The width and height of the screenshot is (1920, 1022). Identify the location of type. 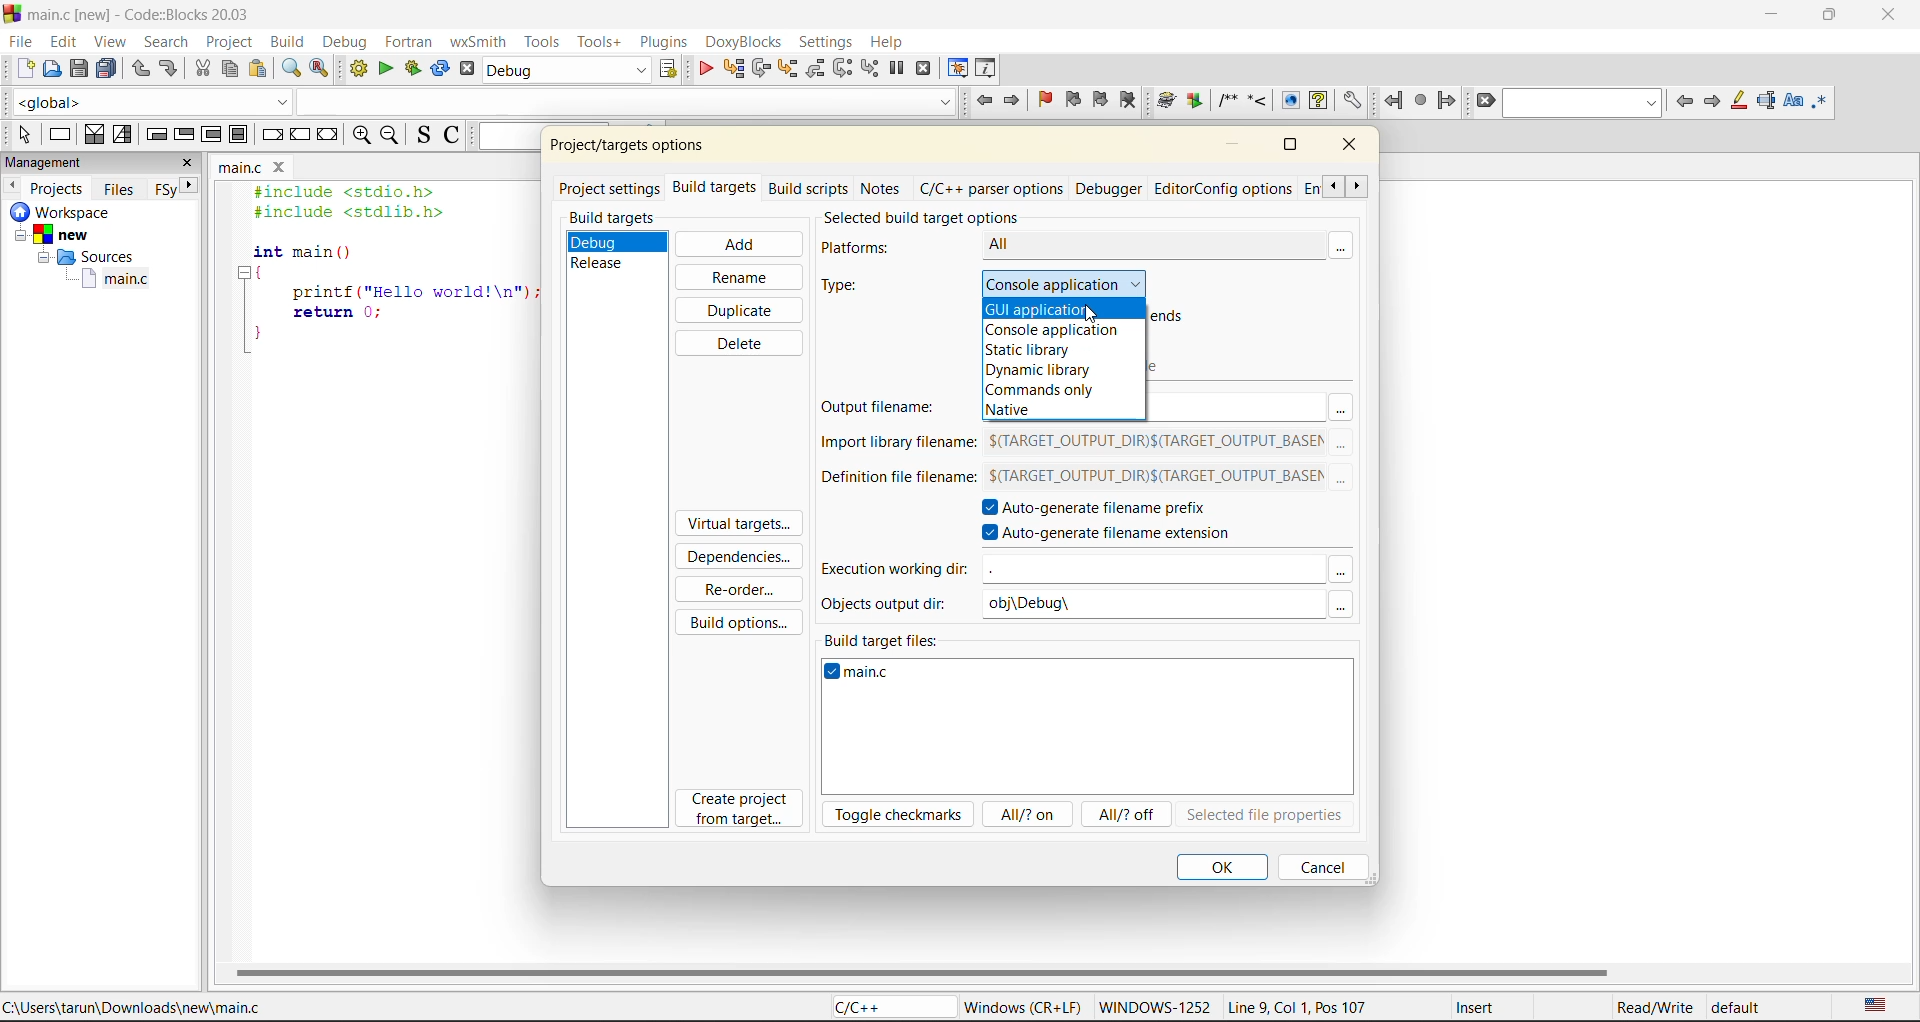
(844, 282).